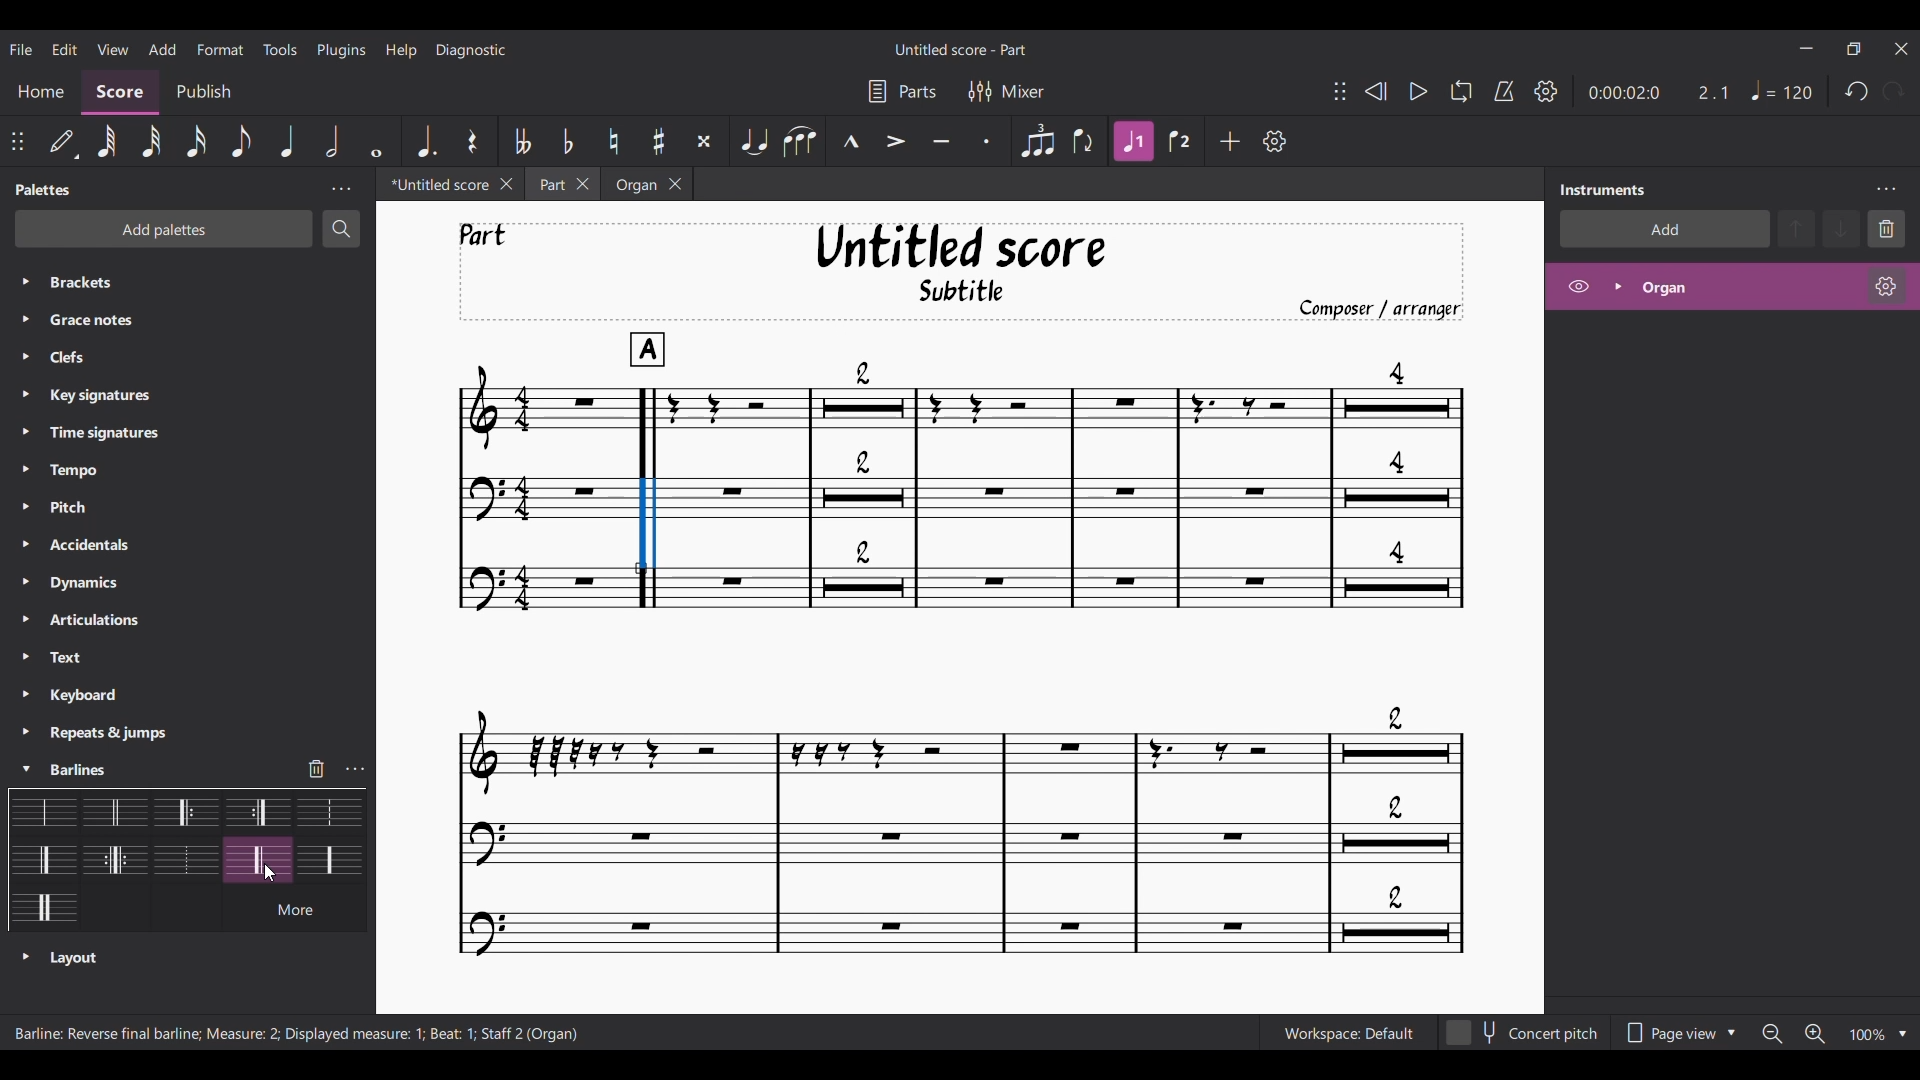 The image size is (1920, 1080). I want to click on Cursor selection highlighted, so click(27, 770).